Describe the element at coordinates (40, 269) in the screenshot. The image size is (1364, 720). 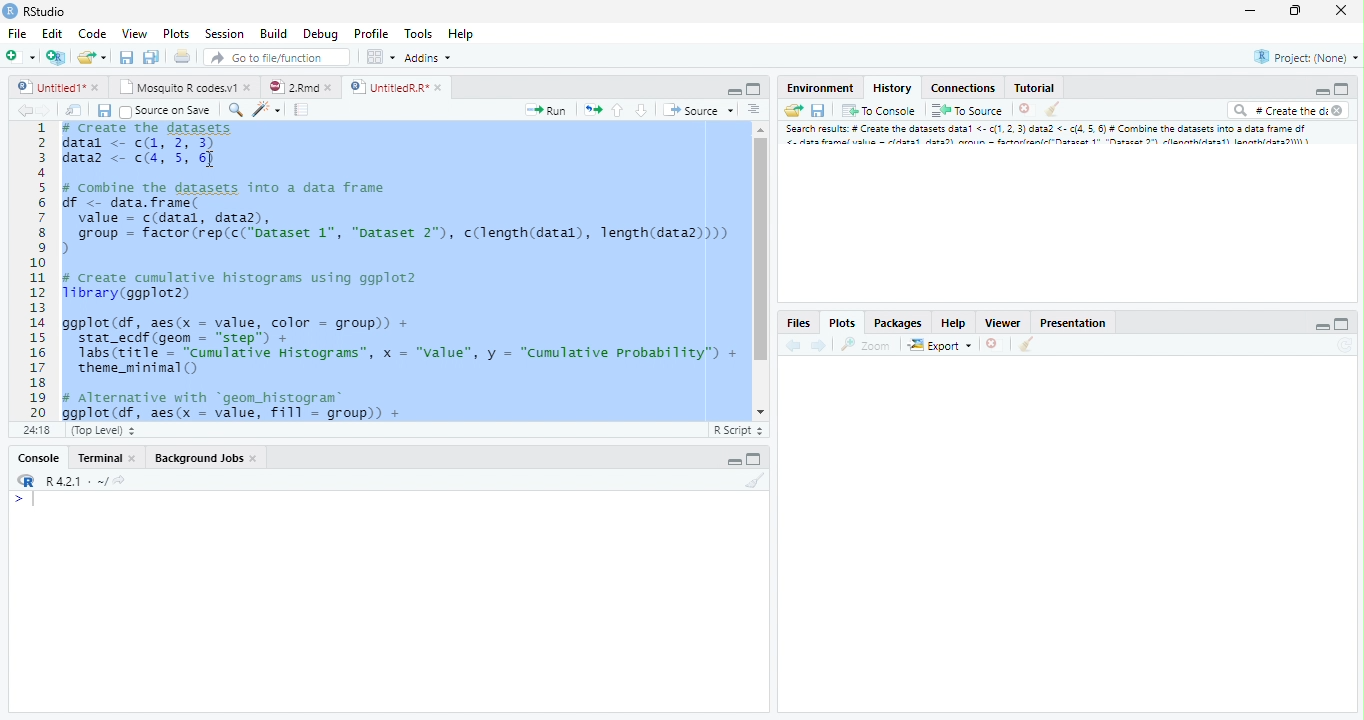
I see `Numbers` at that location.